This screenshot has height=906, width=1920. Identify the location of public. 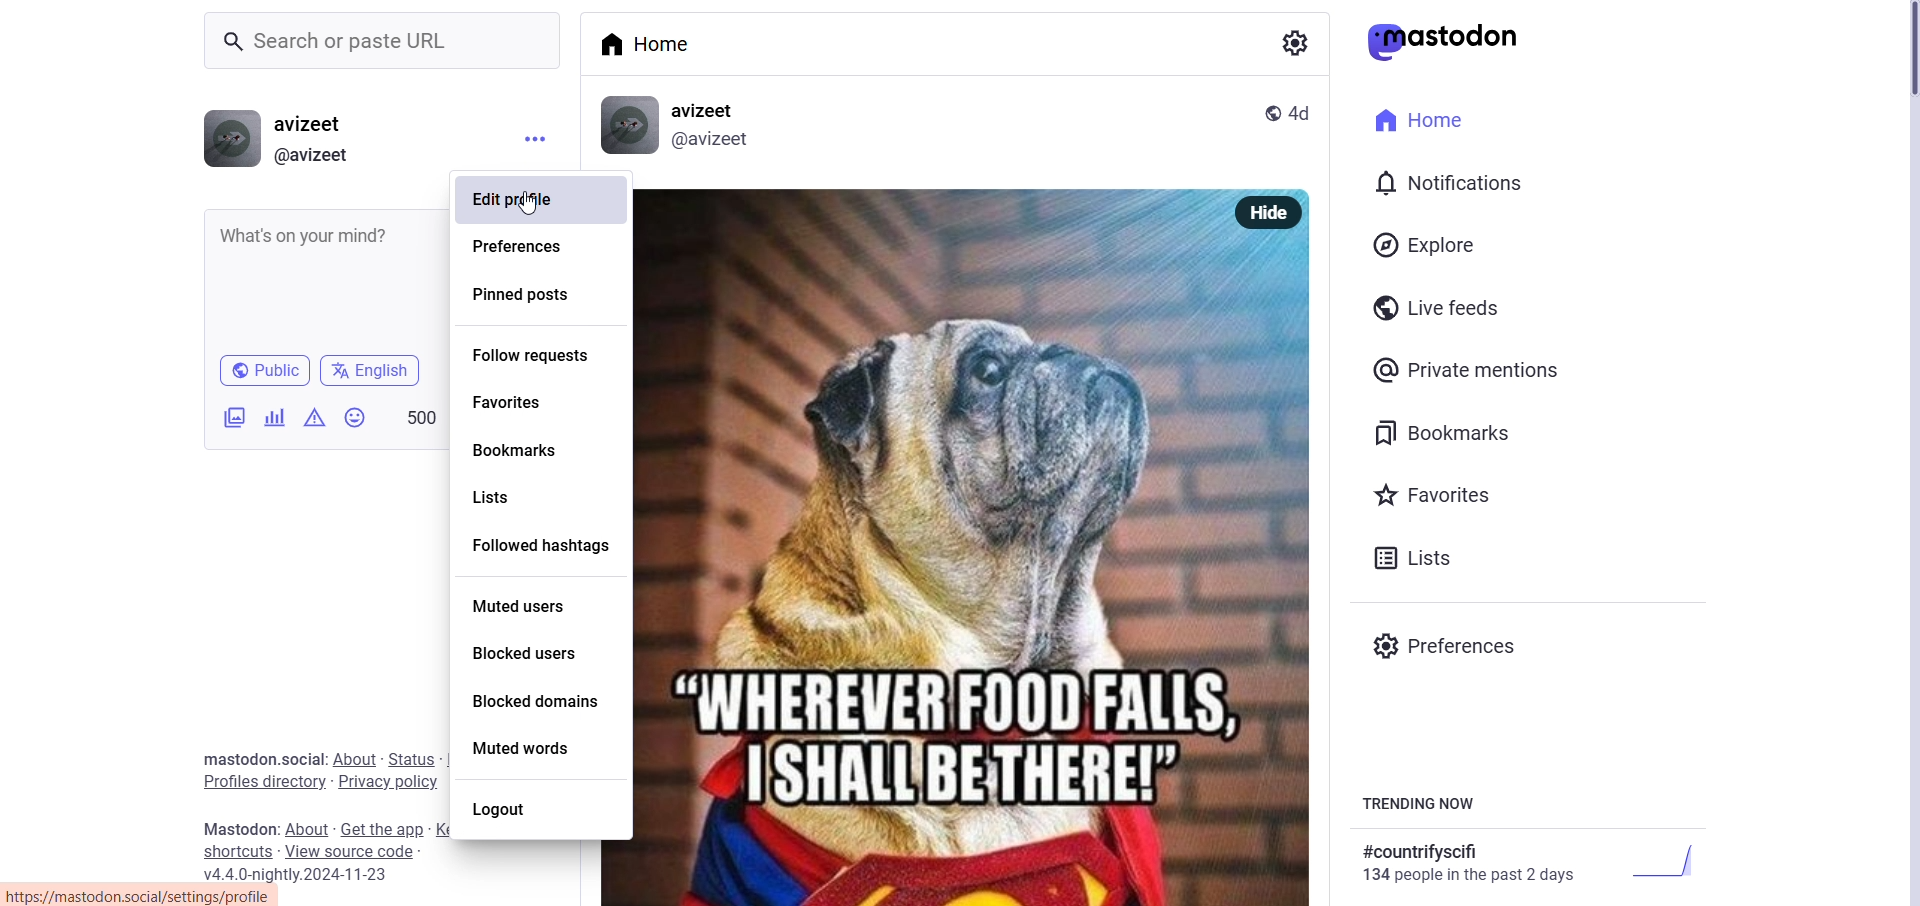
(263, 371).